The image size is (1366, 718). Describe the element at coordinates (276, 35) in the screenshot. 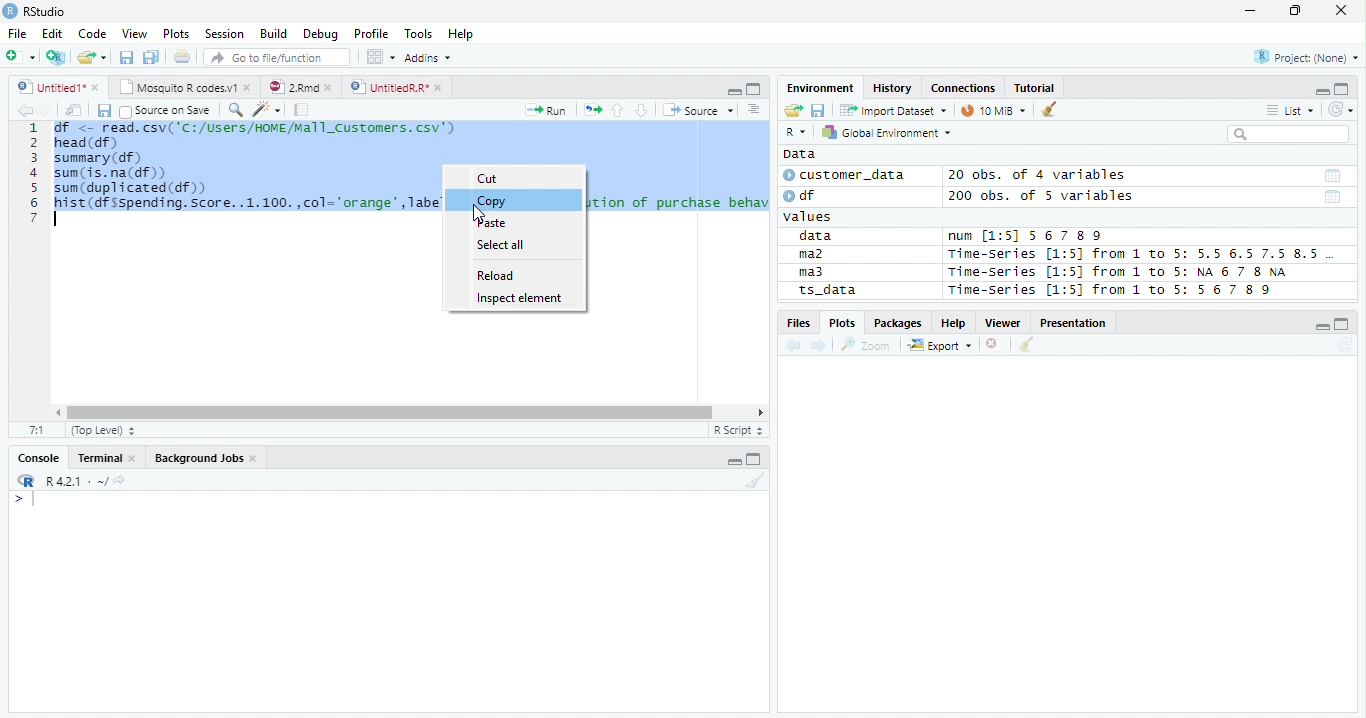

I see `Build` at that location.